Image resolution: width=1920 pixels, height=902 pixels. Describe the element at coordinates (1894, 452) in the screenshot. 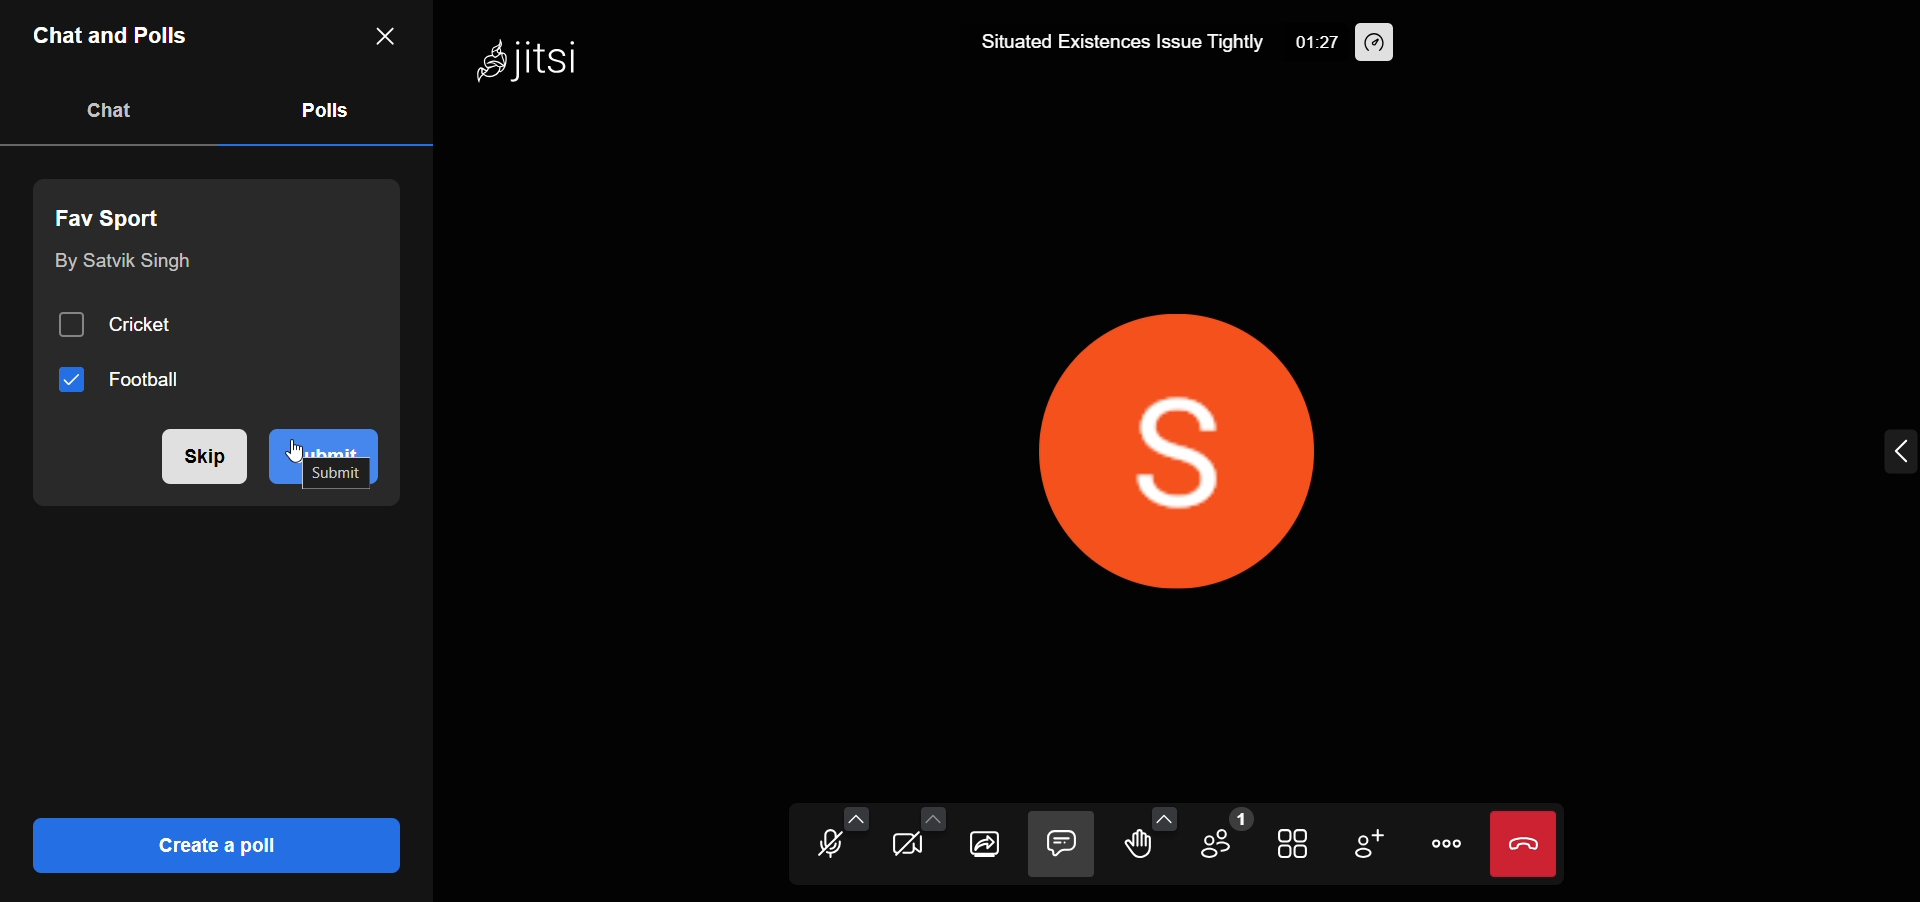

I see `expand` at that location.